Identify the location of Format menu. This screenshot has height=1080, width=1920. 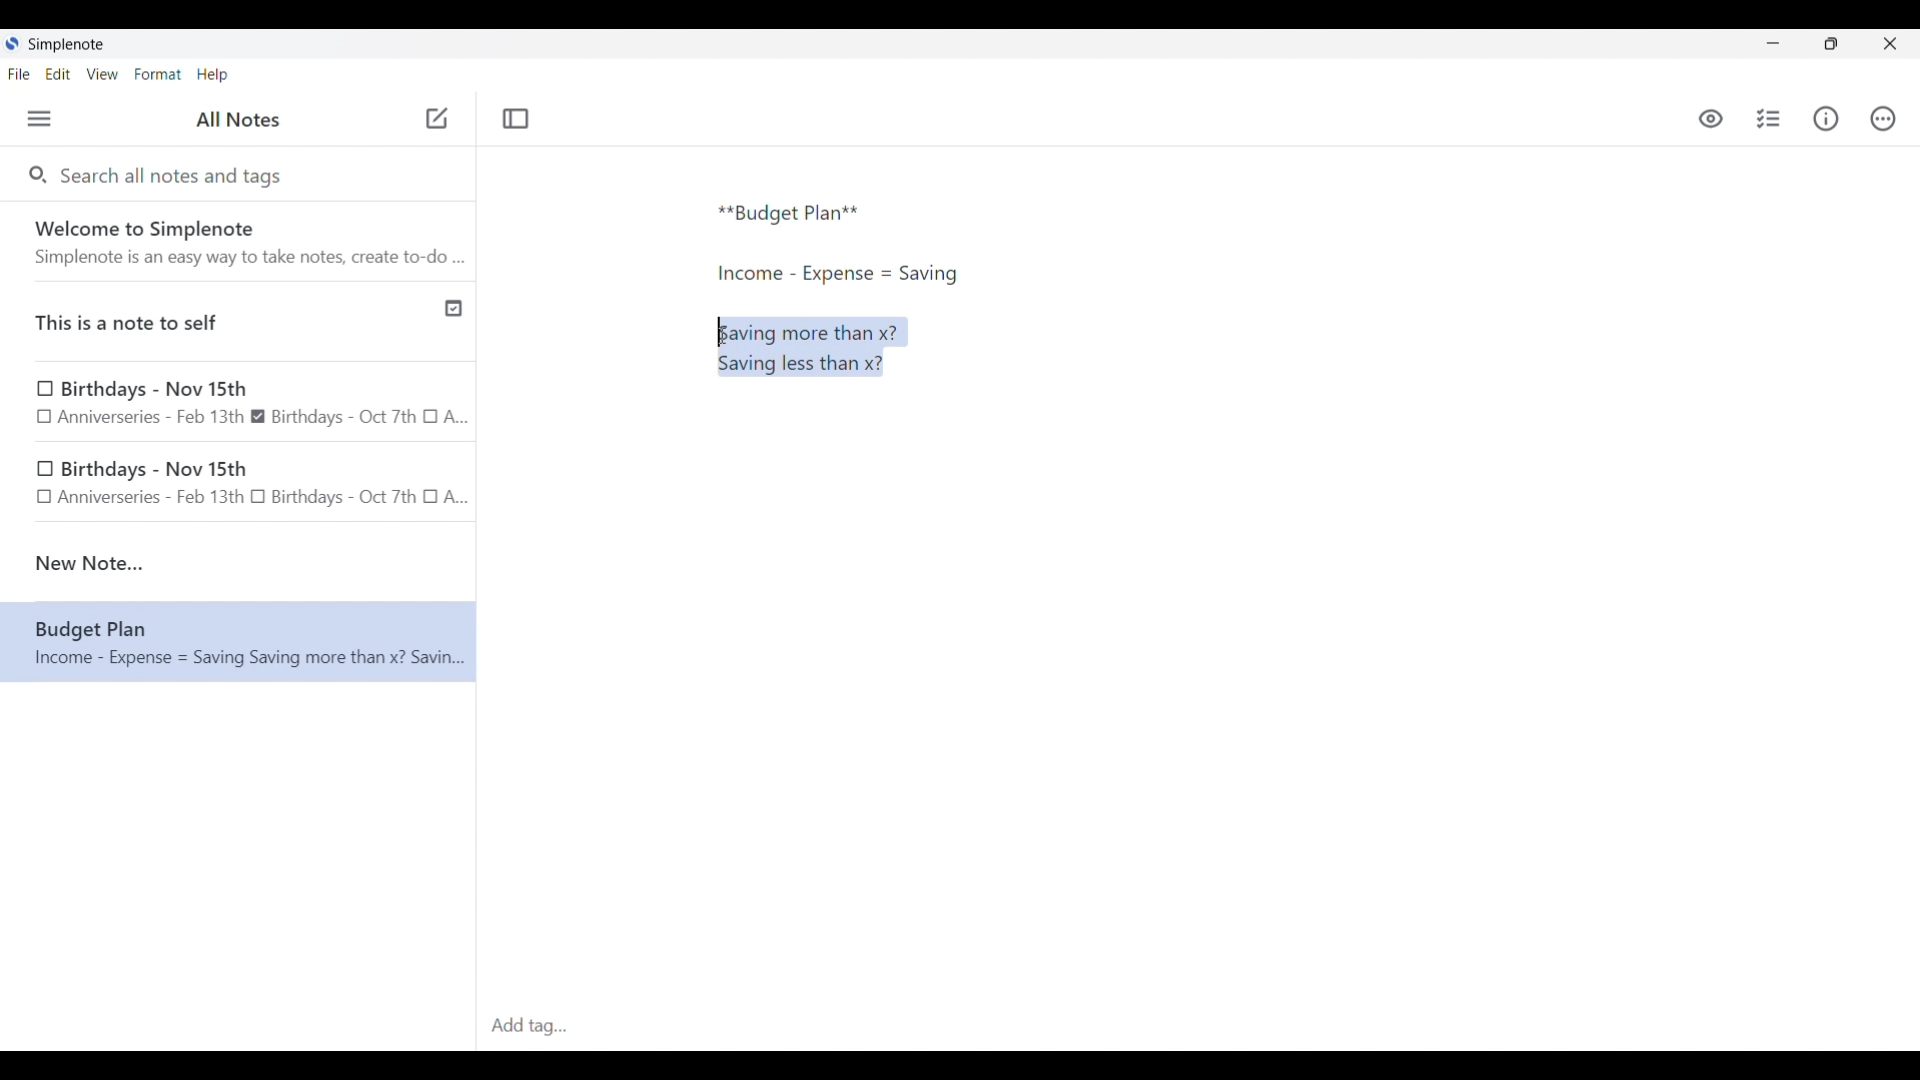
(158, 74).